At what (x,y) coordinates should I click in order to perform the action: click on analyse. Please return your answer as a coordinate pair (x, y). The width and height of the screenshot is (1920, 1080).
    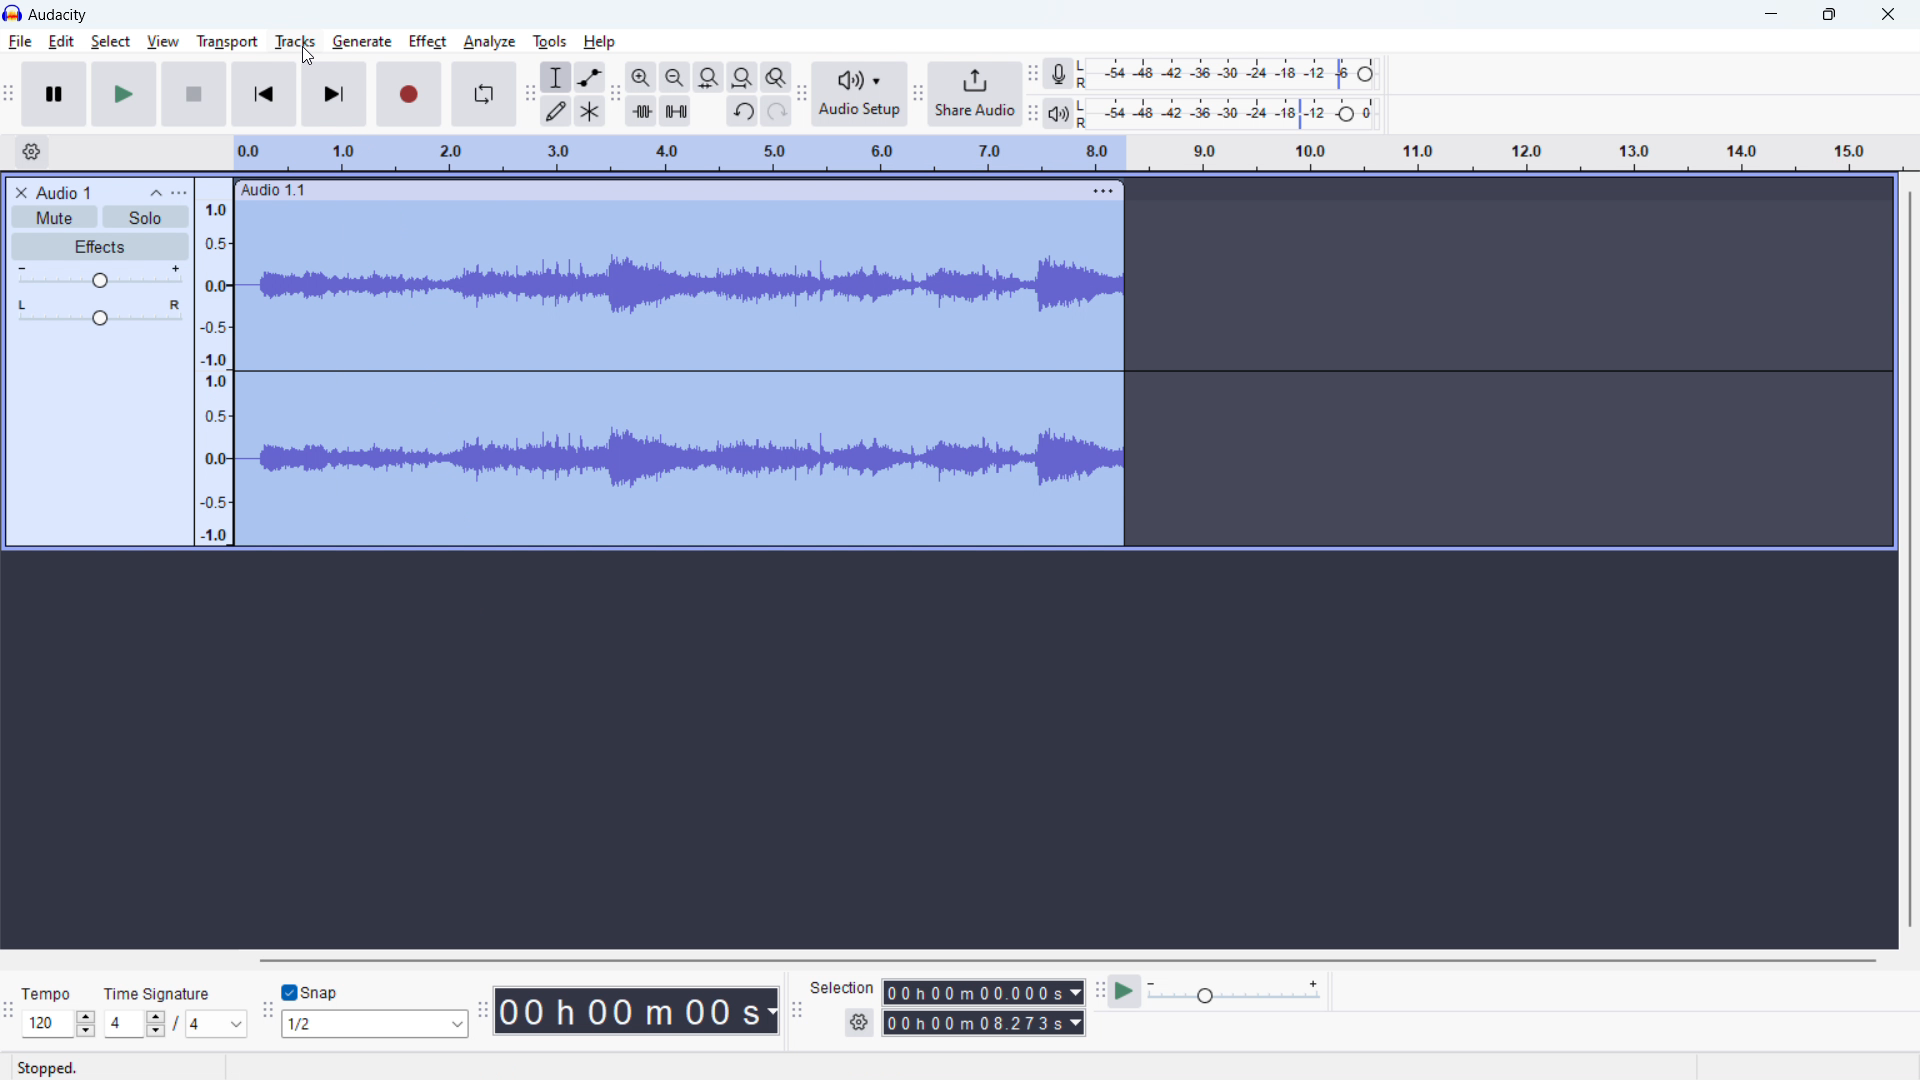
    Looking at the image, I should click on (489, 42).